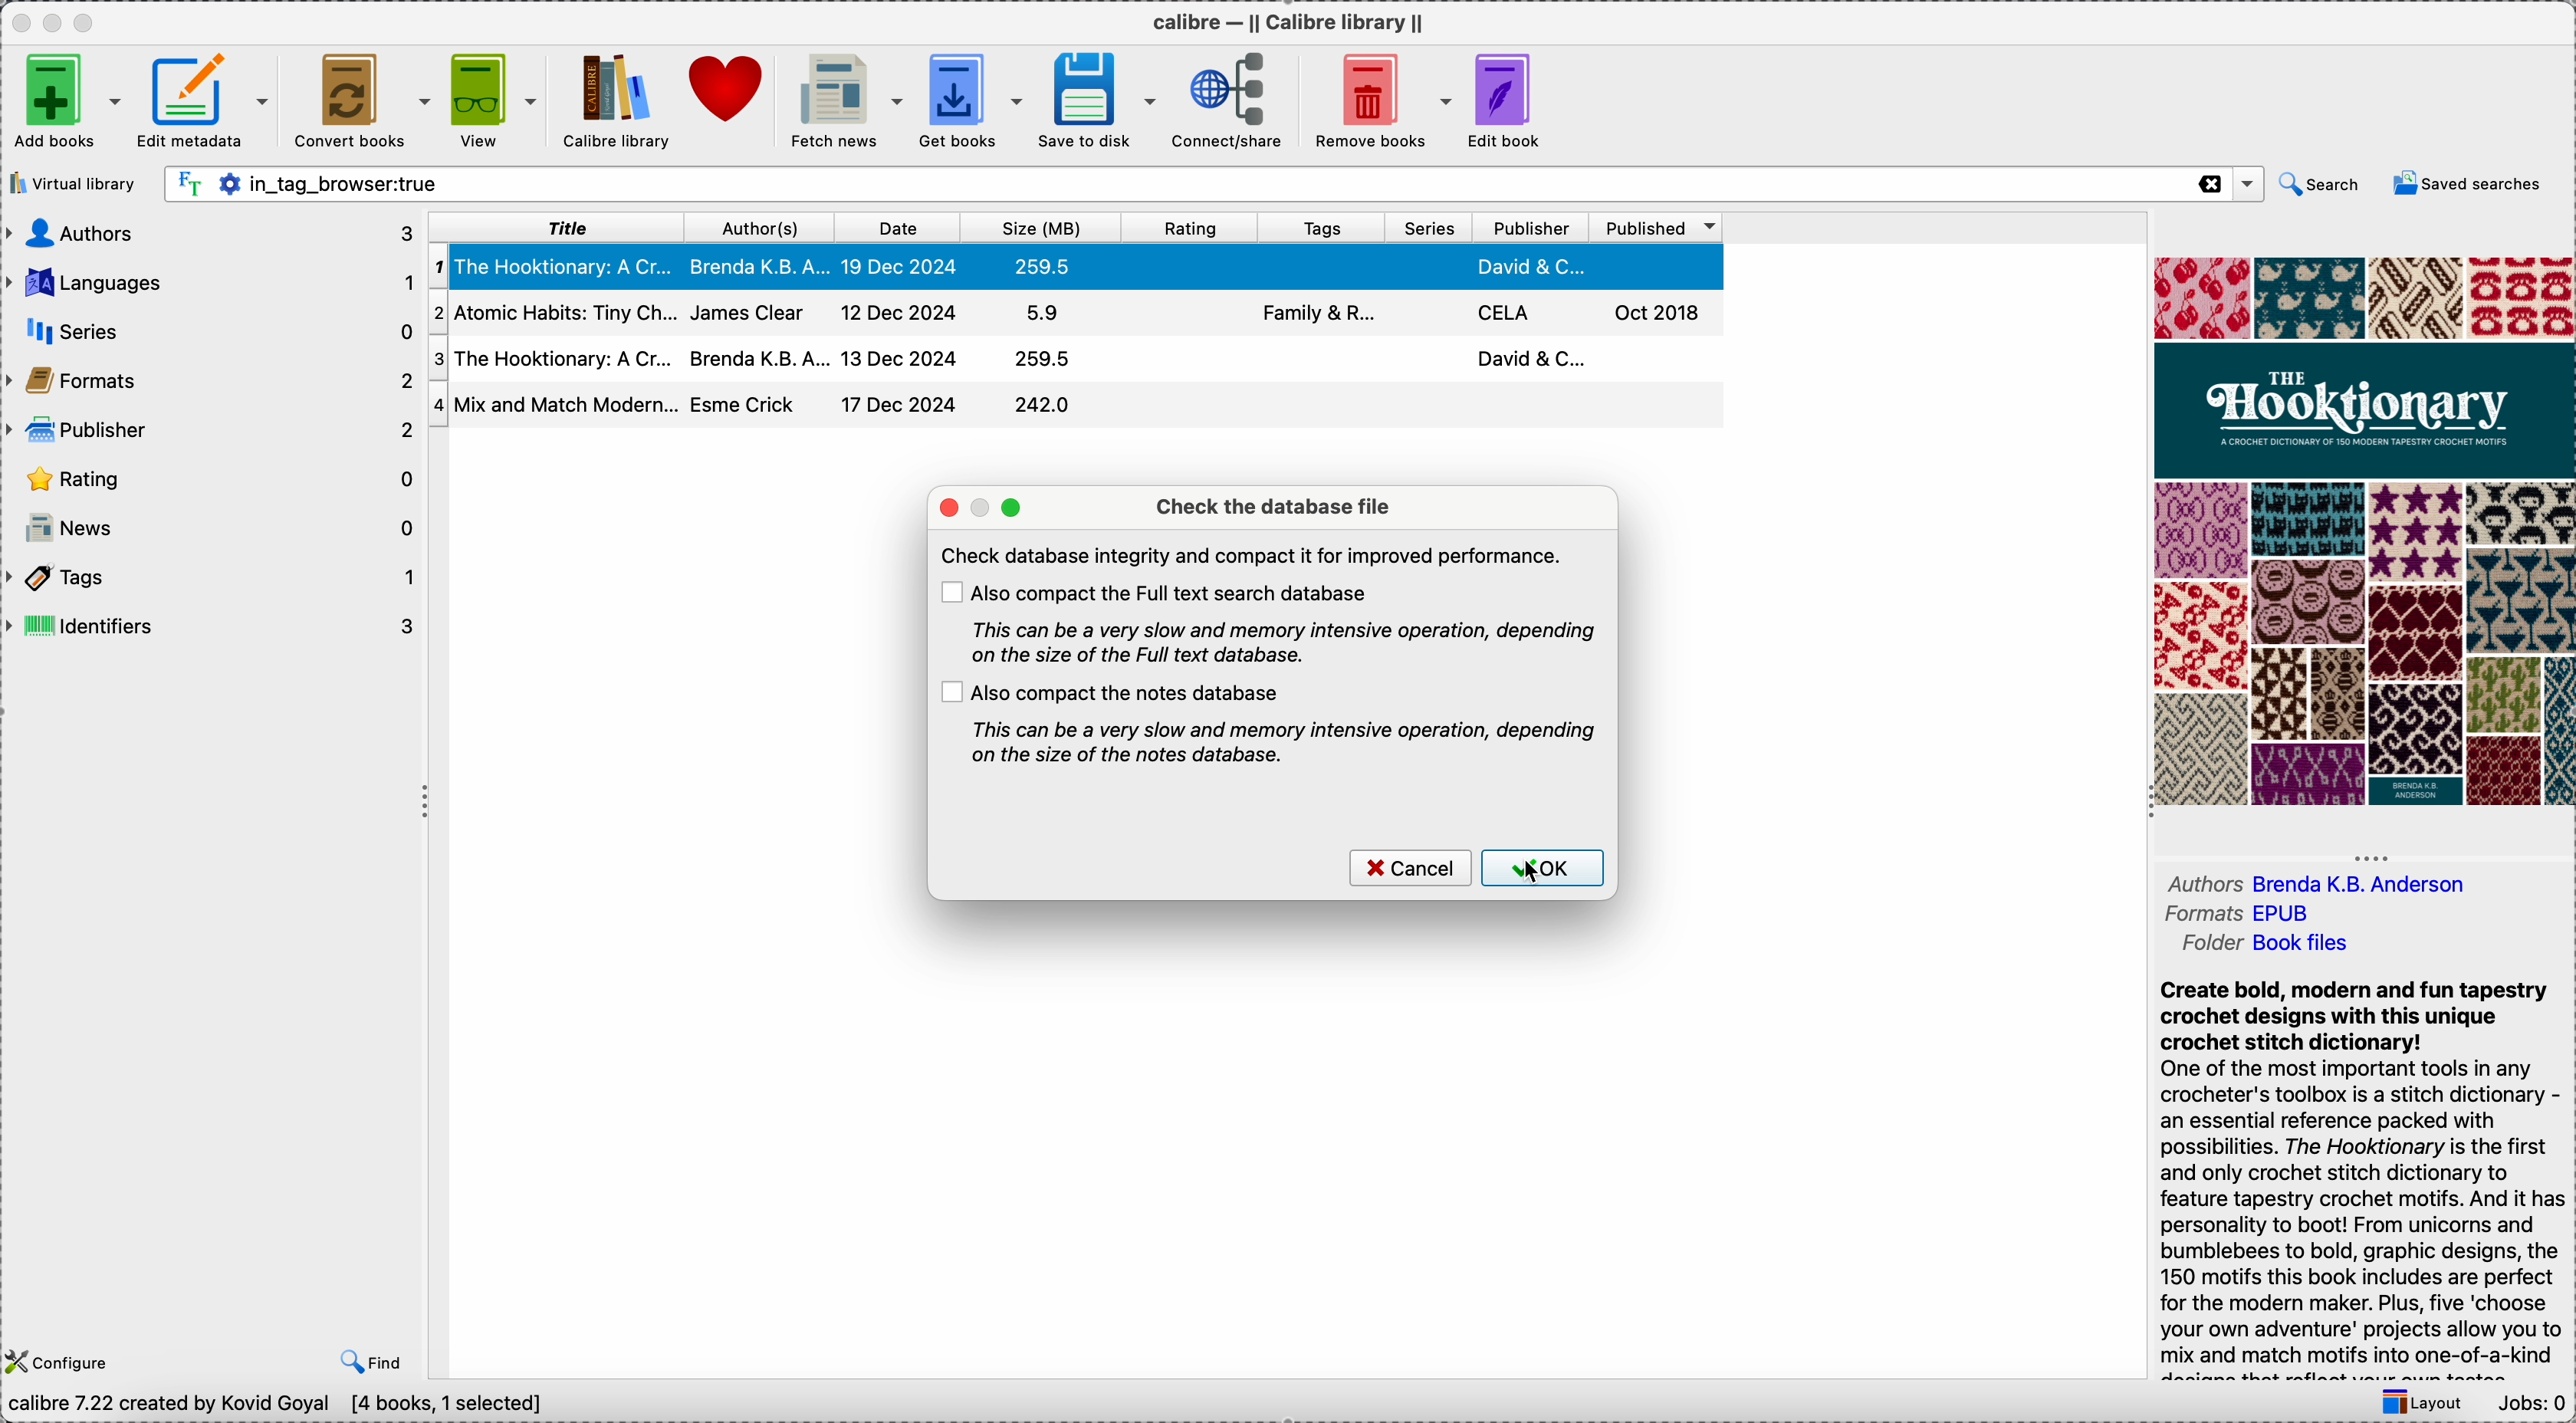 The image size is (2576, 1423). I want to click on click on Calibre library, so click(613, 101).